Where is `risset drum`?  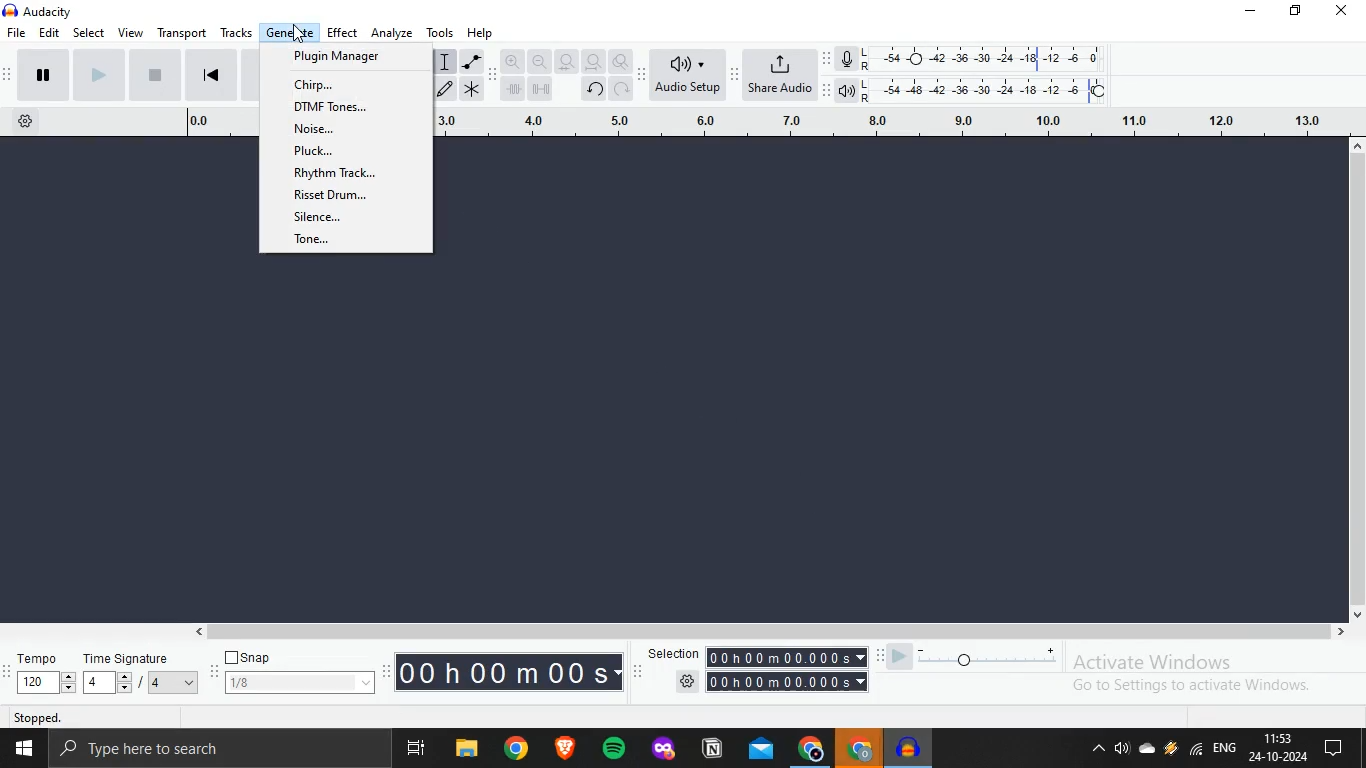
risset drum is located at coordinates (336, 198).